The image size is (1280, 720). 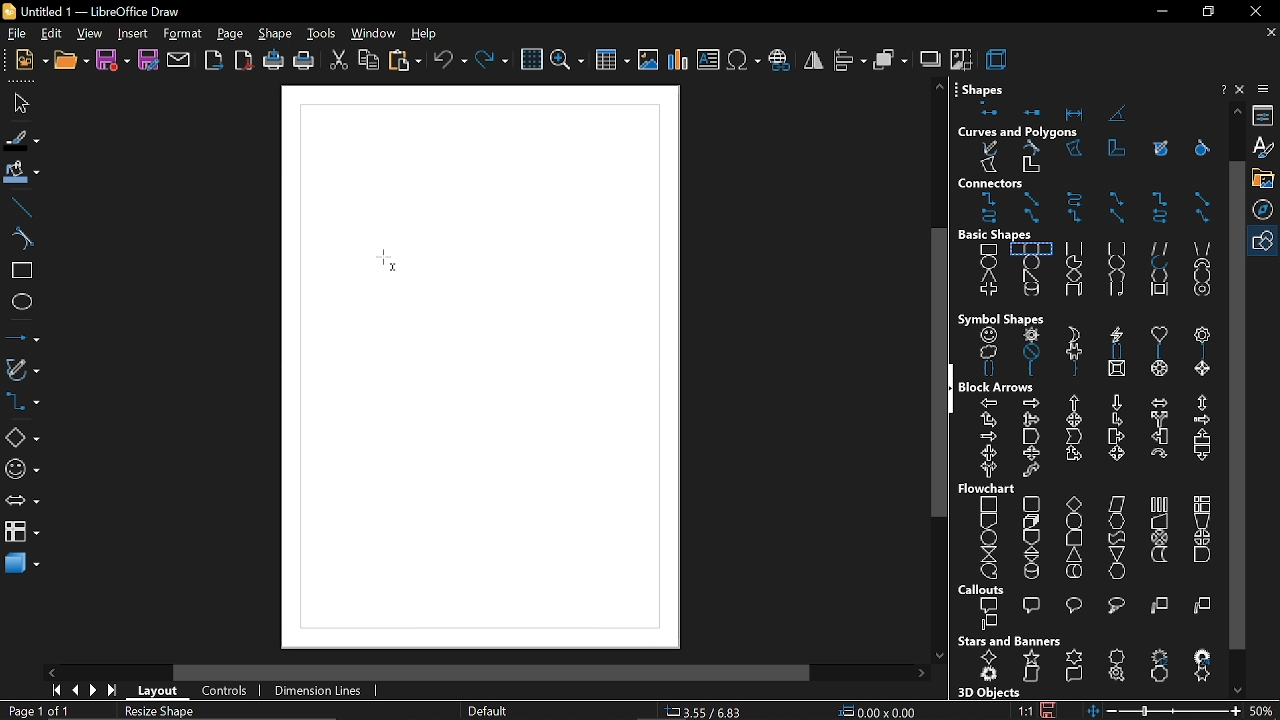 I want to click on attach, so click(x=180, y=61).